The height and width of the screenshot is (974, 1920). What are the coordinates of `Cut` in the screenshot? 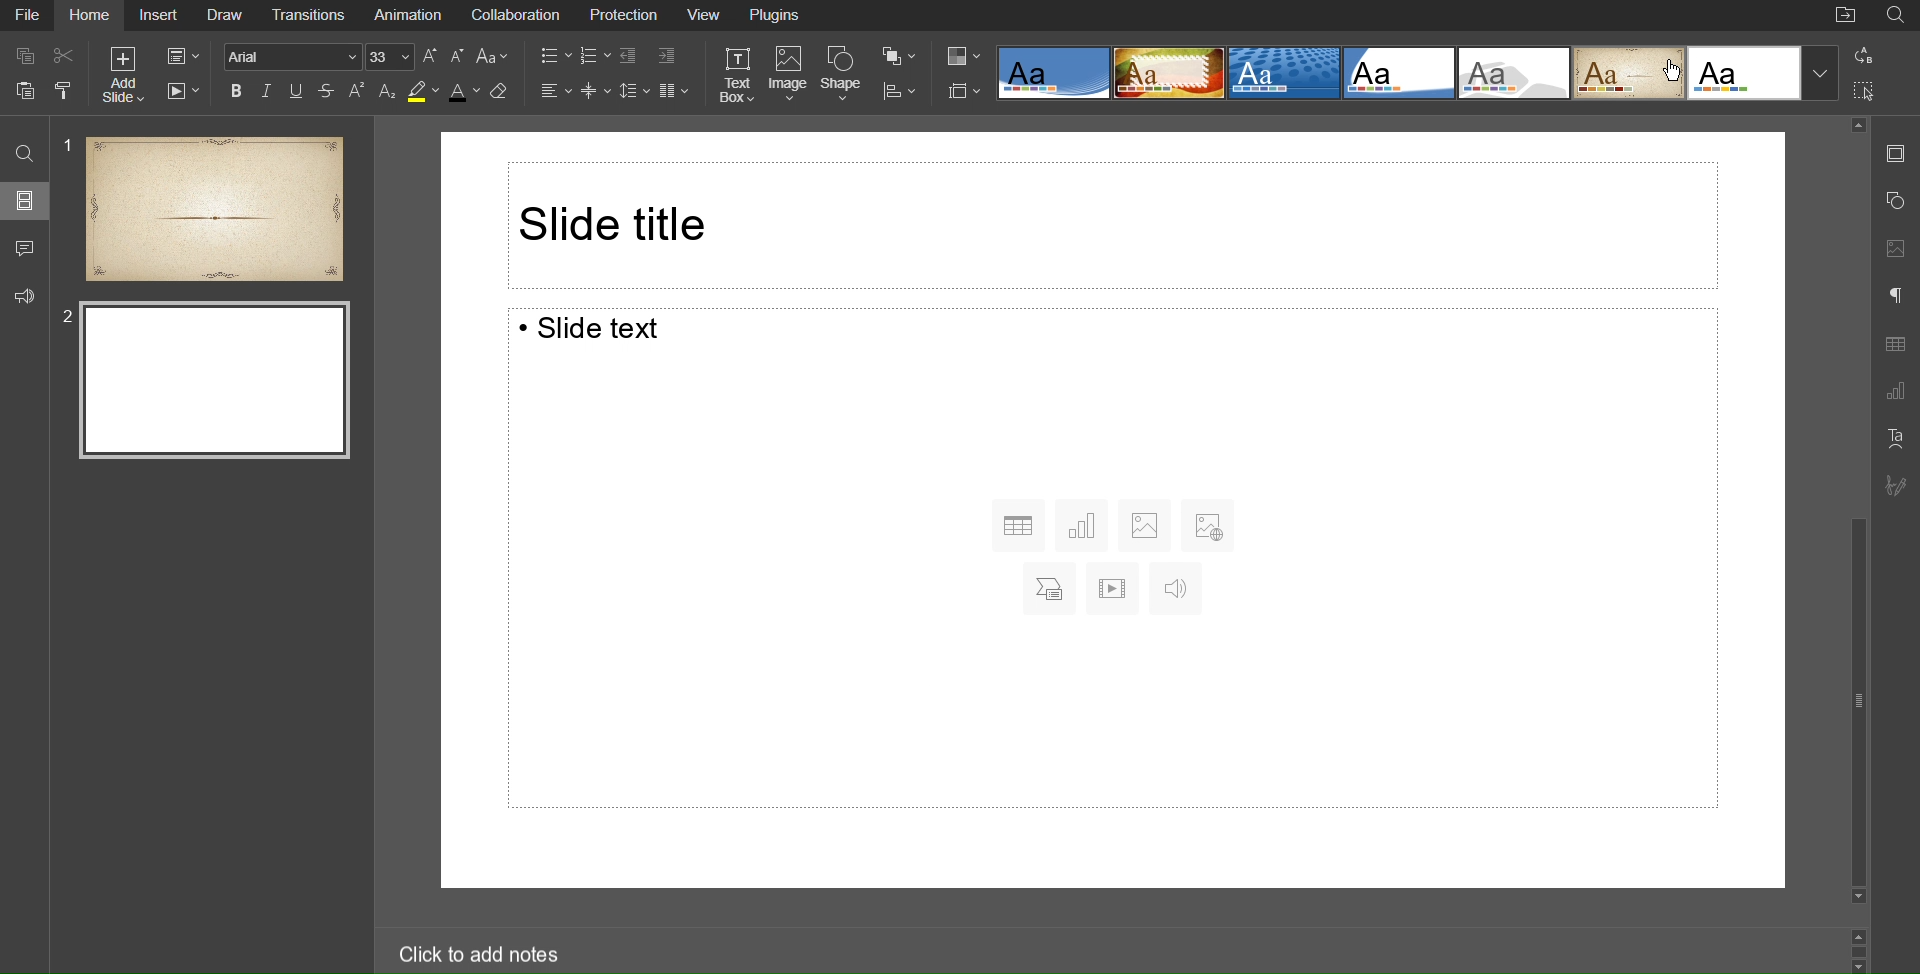 It's located at (64, 58).